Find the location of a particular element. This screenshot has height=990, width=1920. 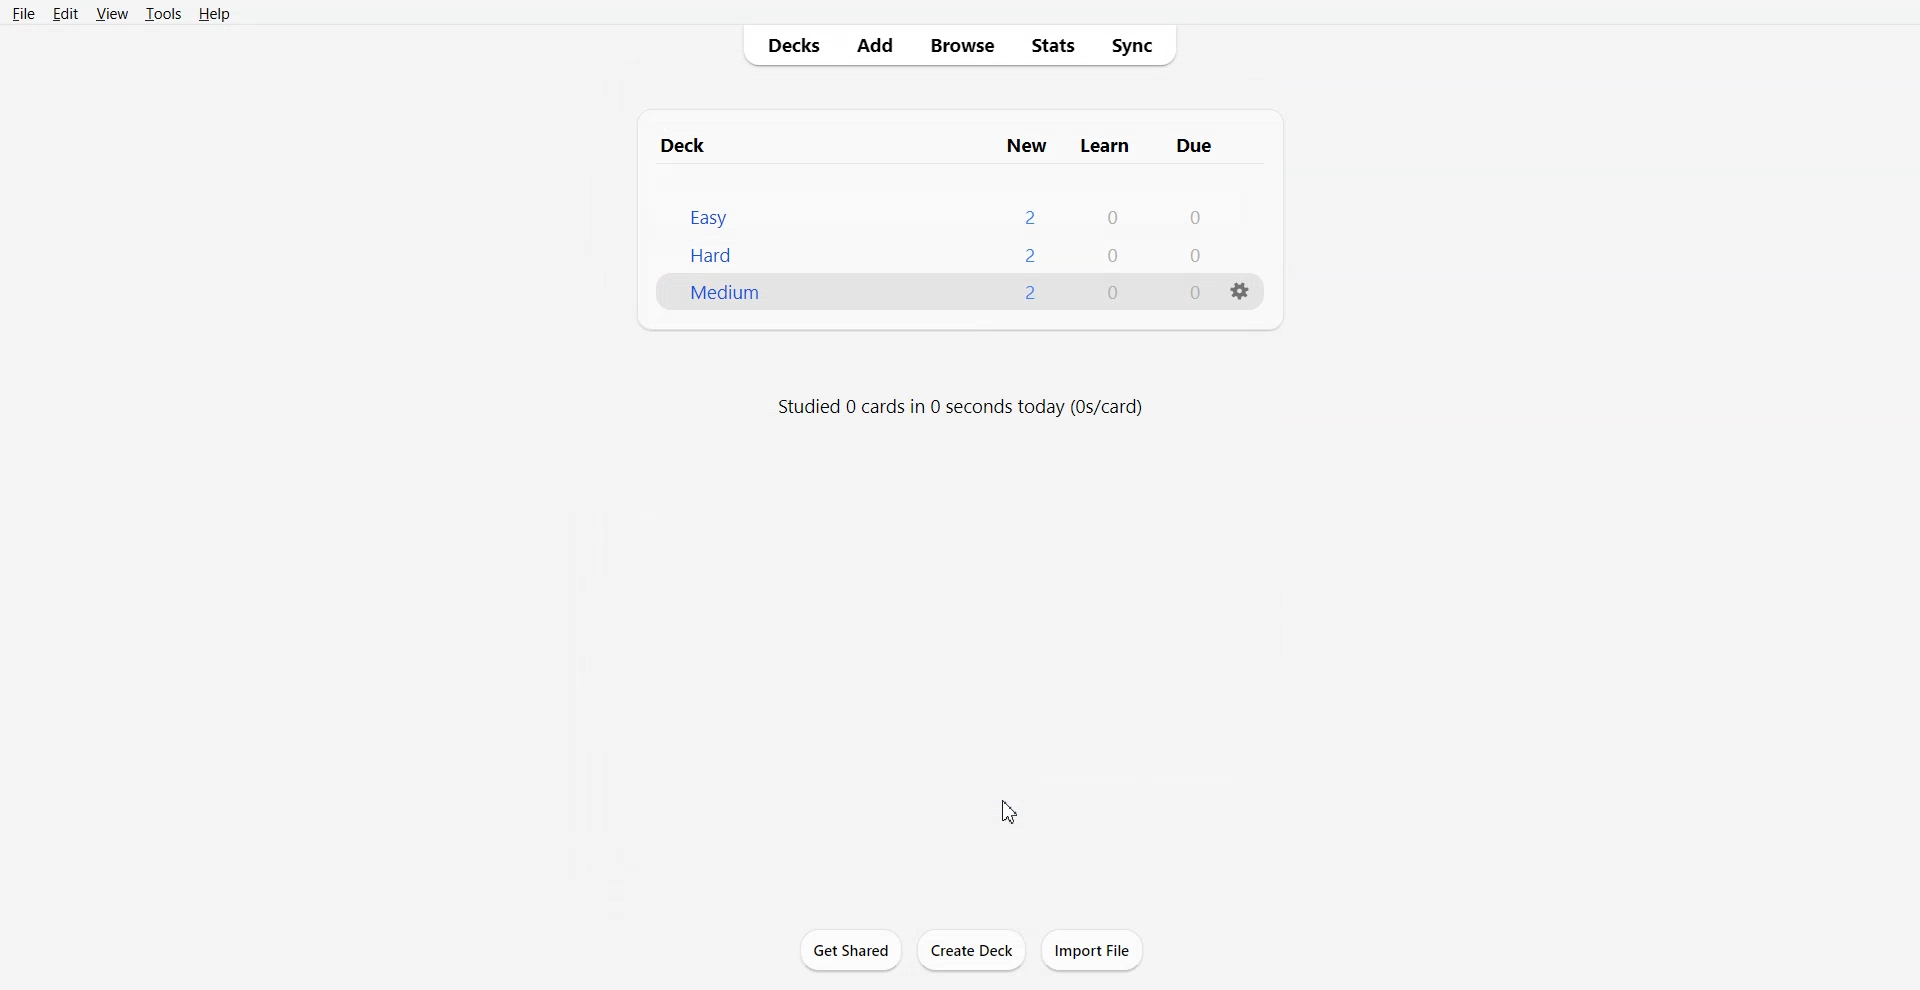

Edit is located at coordinates (67, 14).